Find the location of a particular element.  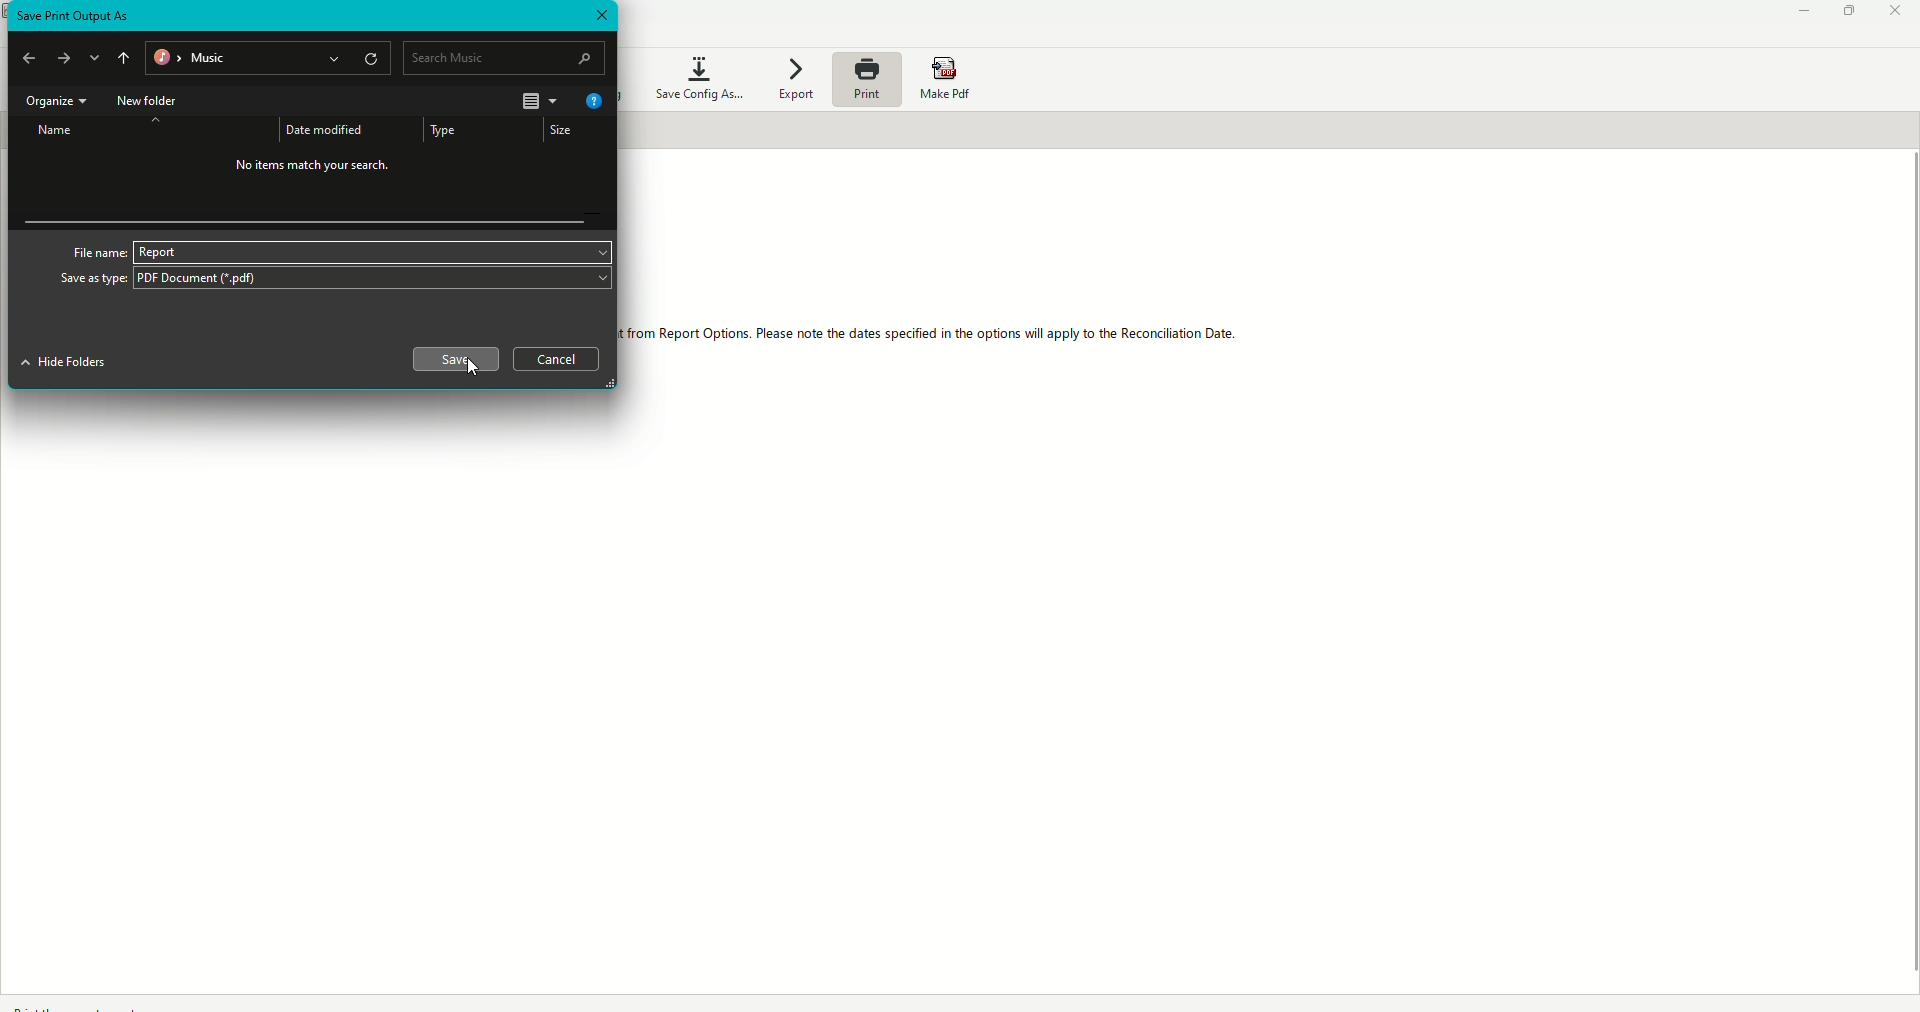

up is located at coordinates (124, 57).